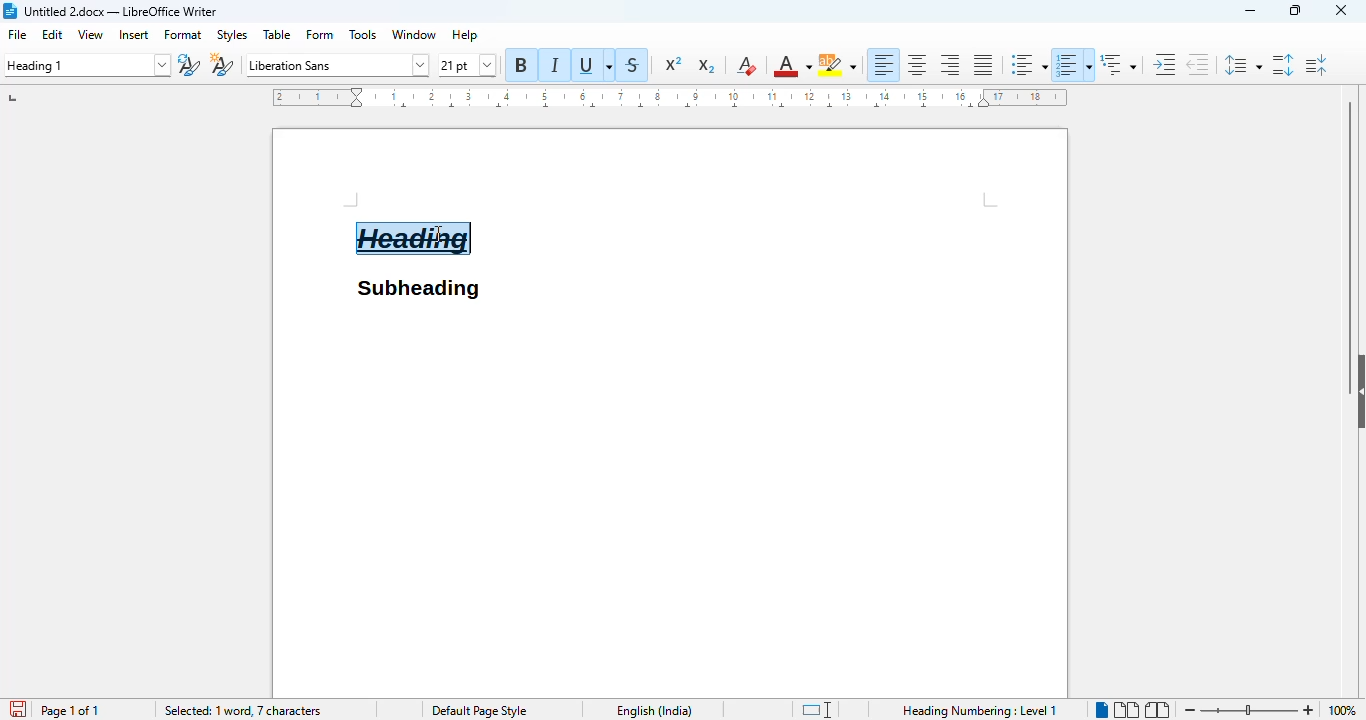  I want to click on format, so click(183, 35).